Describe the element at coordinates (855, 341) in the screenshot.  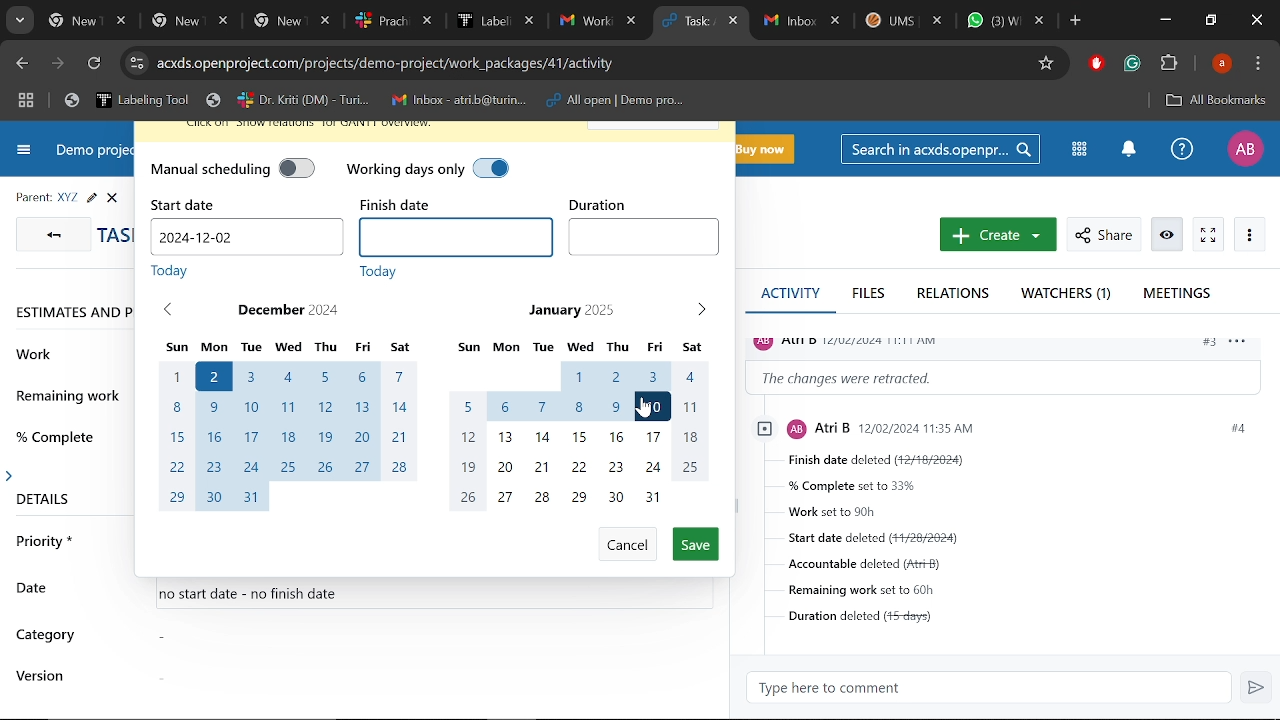
I see `profile` at that location.